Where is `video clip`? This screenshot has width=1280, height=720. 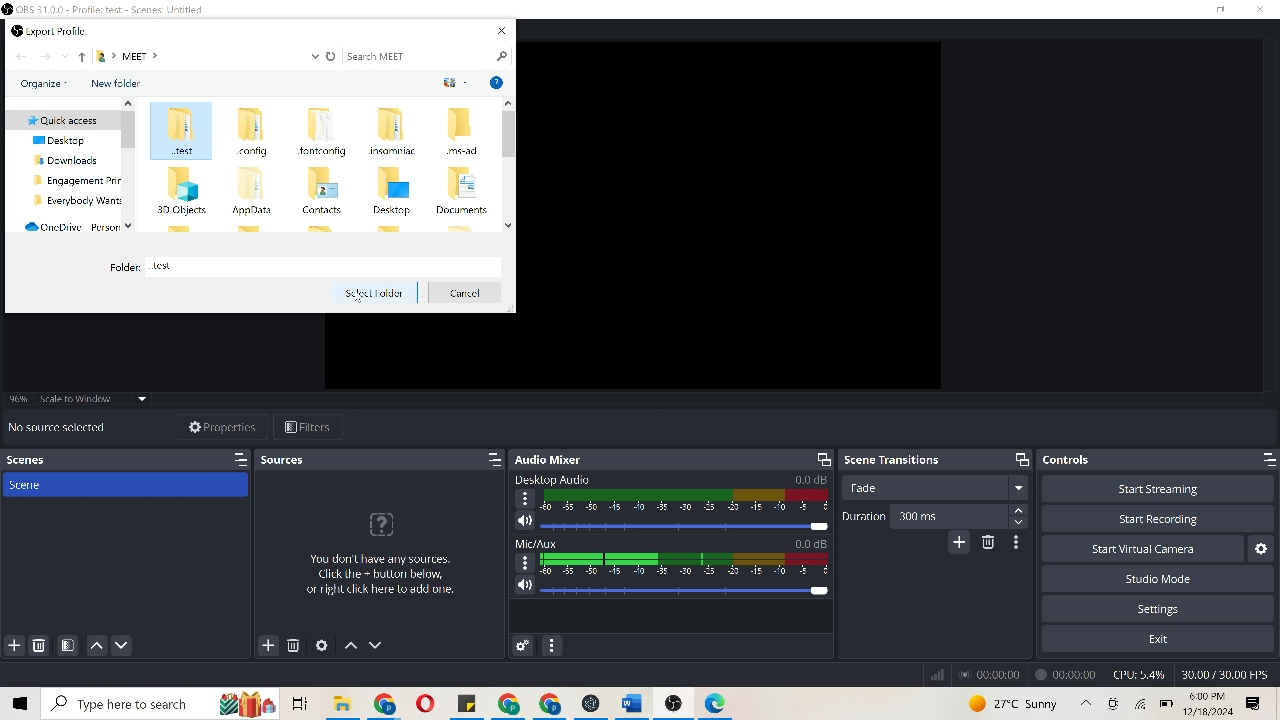
video clip is located at coordinates (731, 215).